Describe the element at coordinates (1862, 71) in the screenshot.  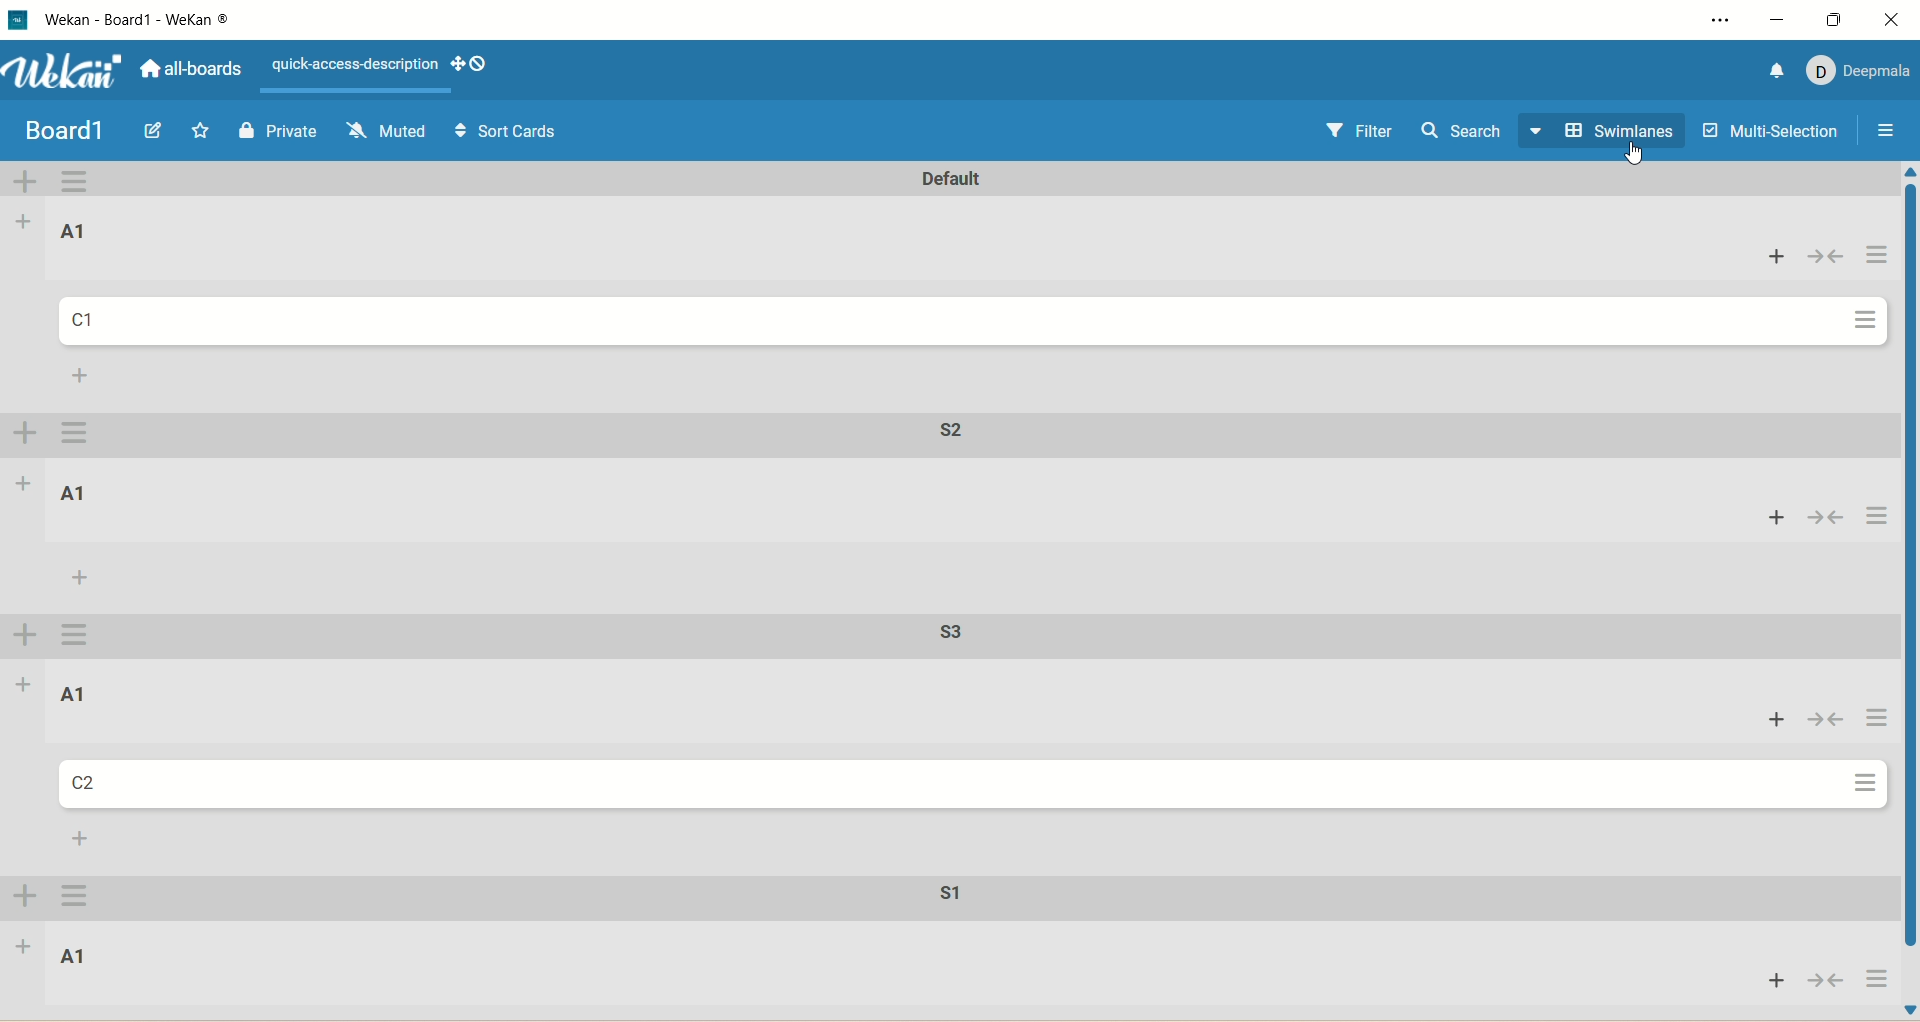
I see `account` at that location.